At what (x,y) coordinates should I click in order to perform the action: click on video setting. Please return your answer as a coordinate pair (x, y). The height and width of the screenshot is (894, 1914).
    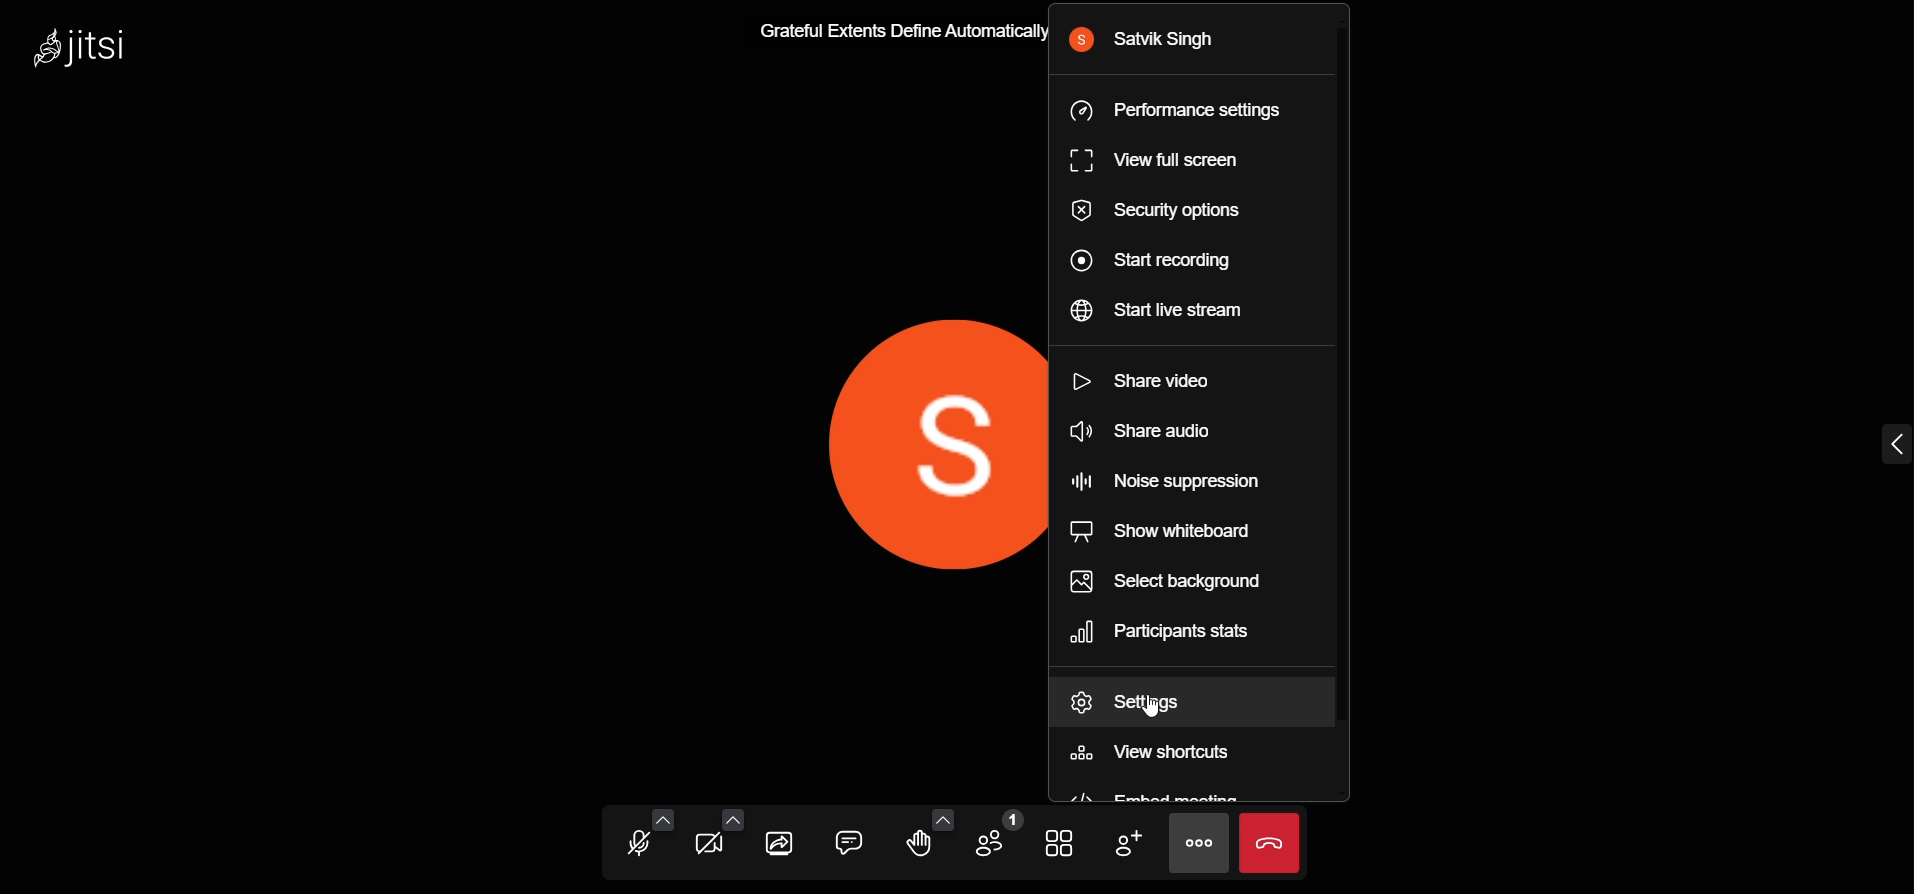
    Looking at the image, I should click on (732, 814).